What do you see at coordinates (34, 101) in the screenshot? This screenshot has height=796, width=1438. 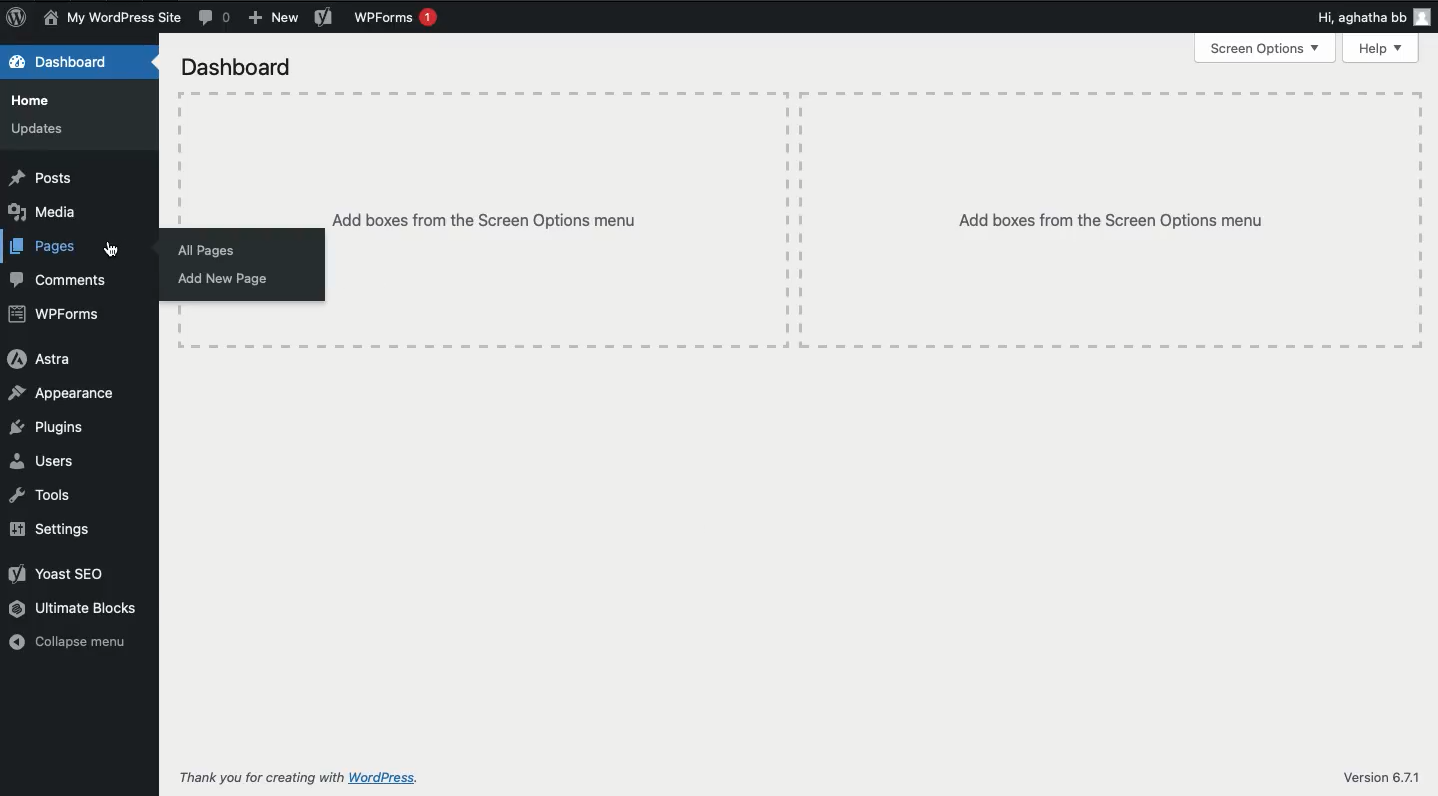 I see `Home` at bounding box center [34, 101].